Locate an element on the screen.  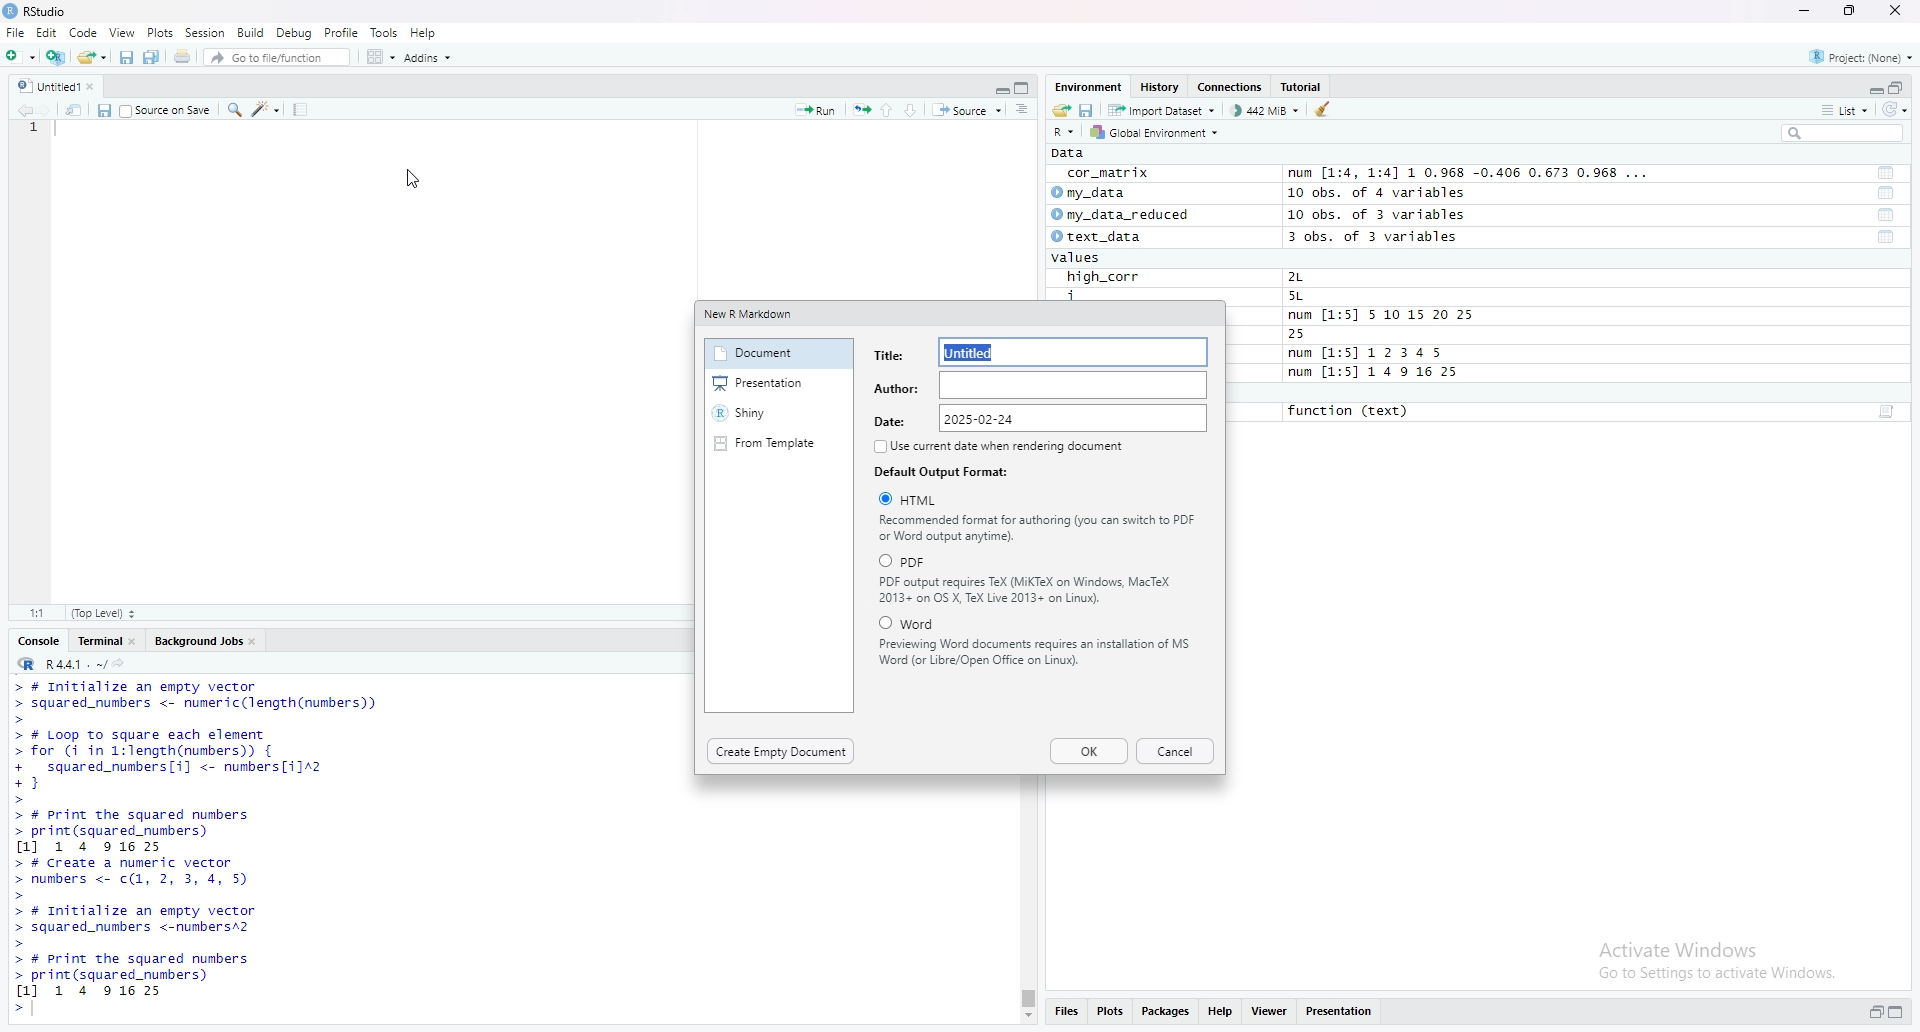
2025-02-24 is located at coordinates (1074, 418).